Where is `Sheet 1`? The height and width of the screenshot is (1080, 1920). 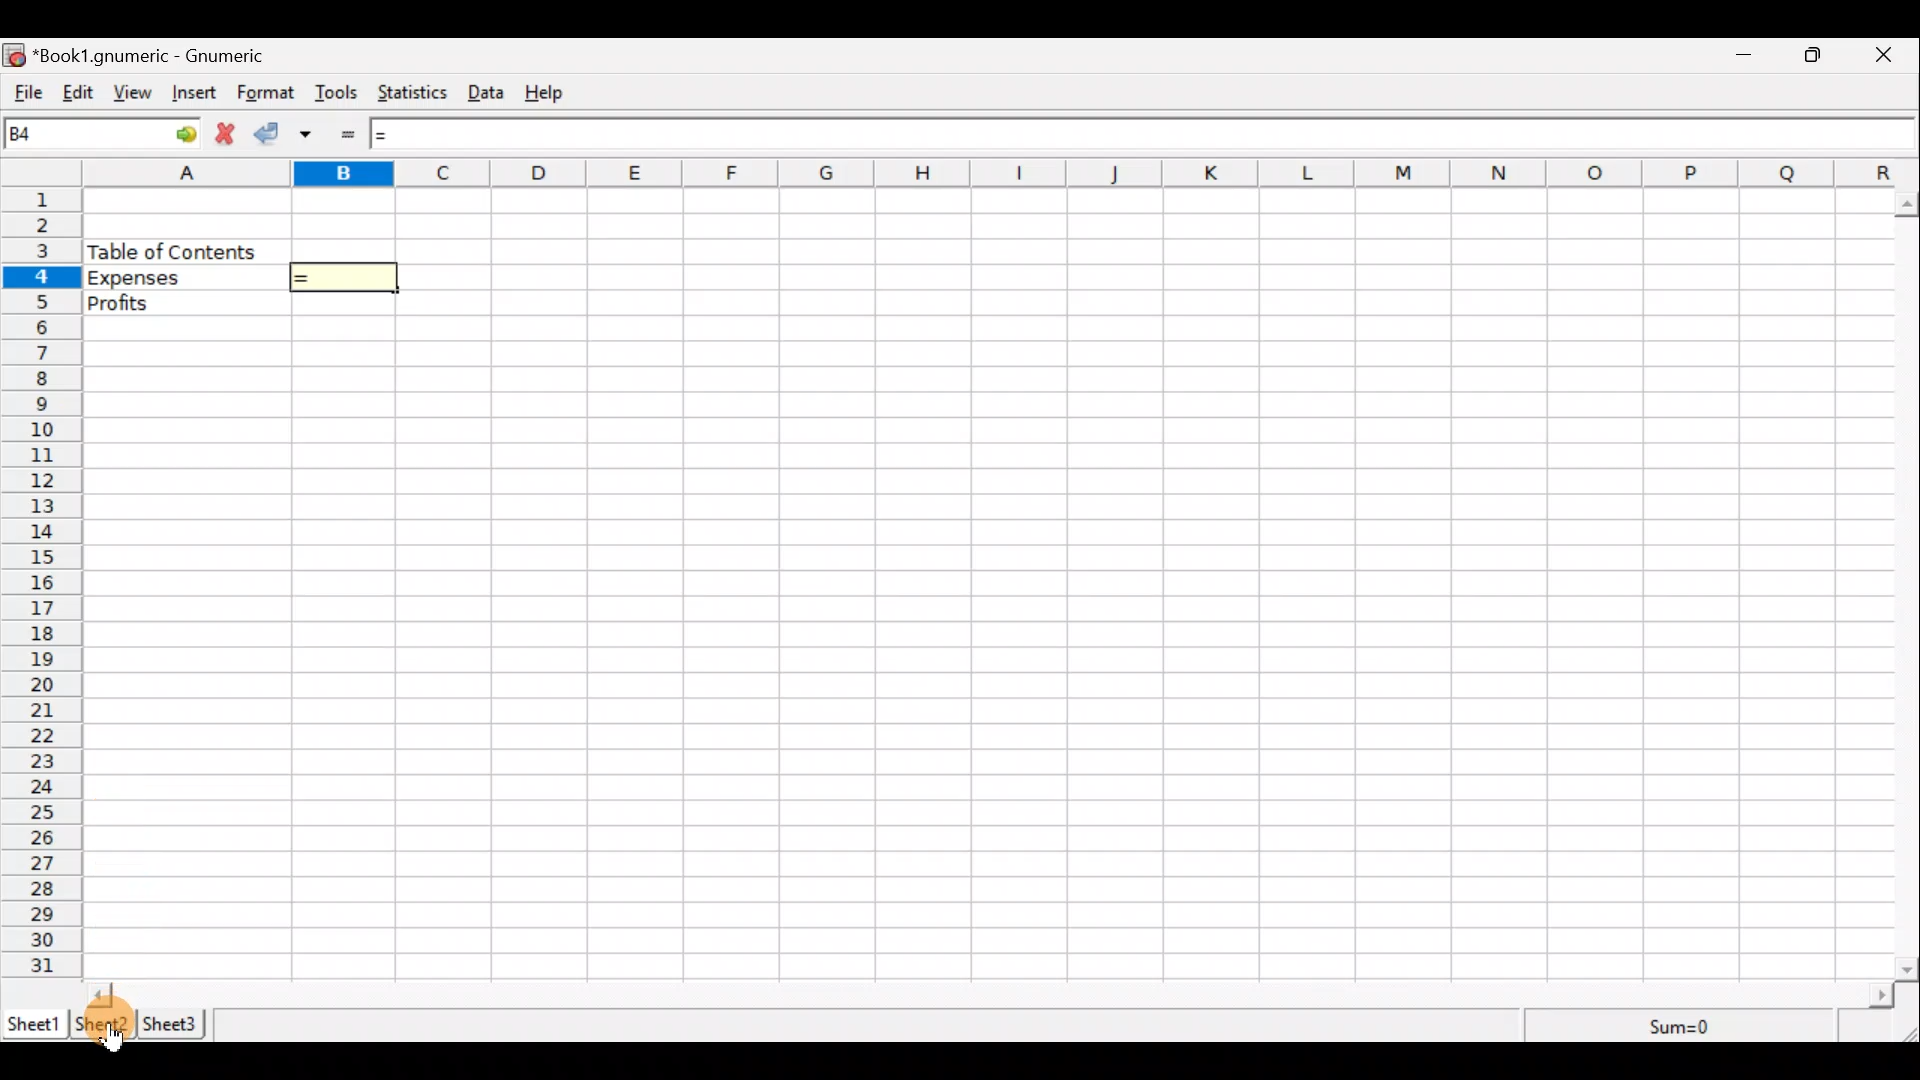
Sheet 1 is located at coordinates (34, 1022).